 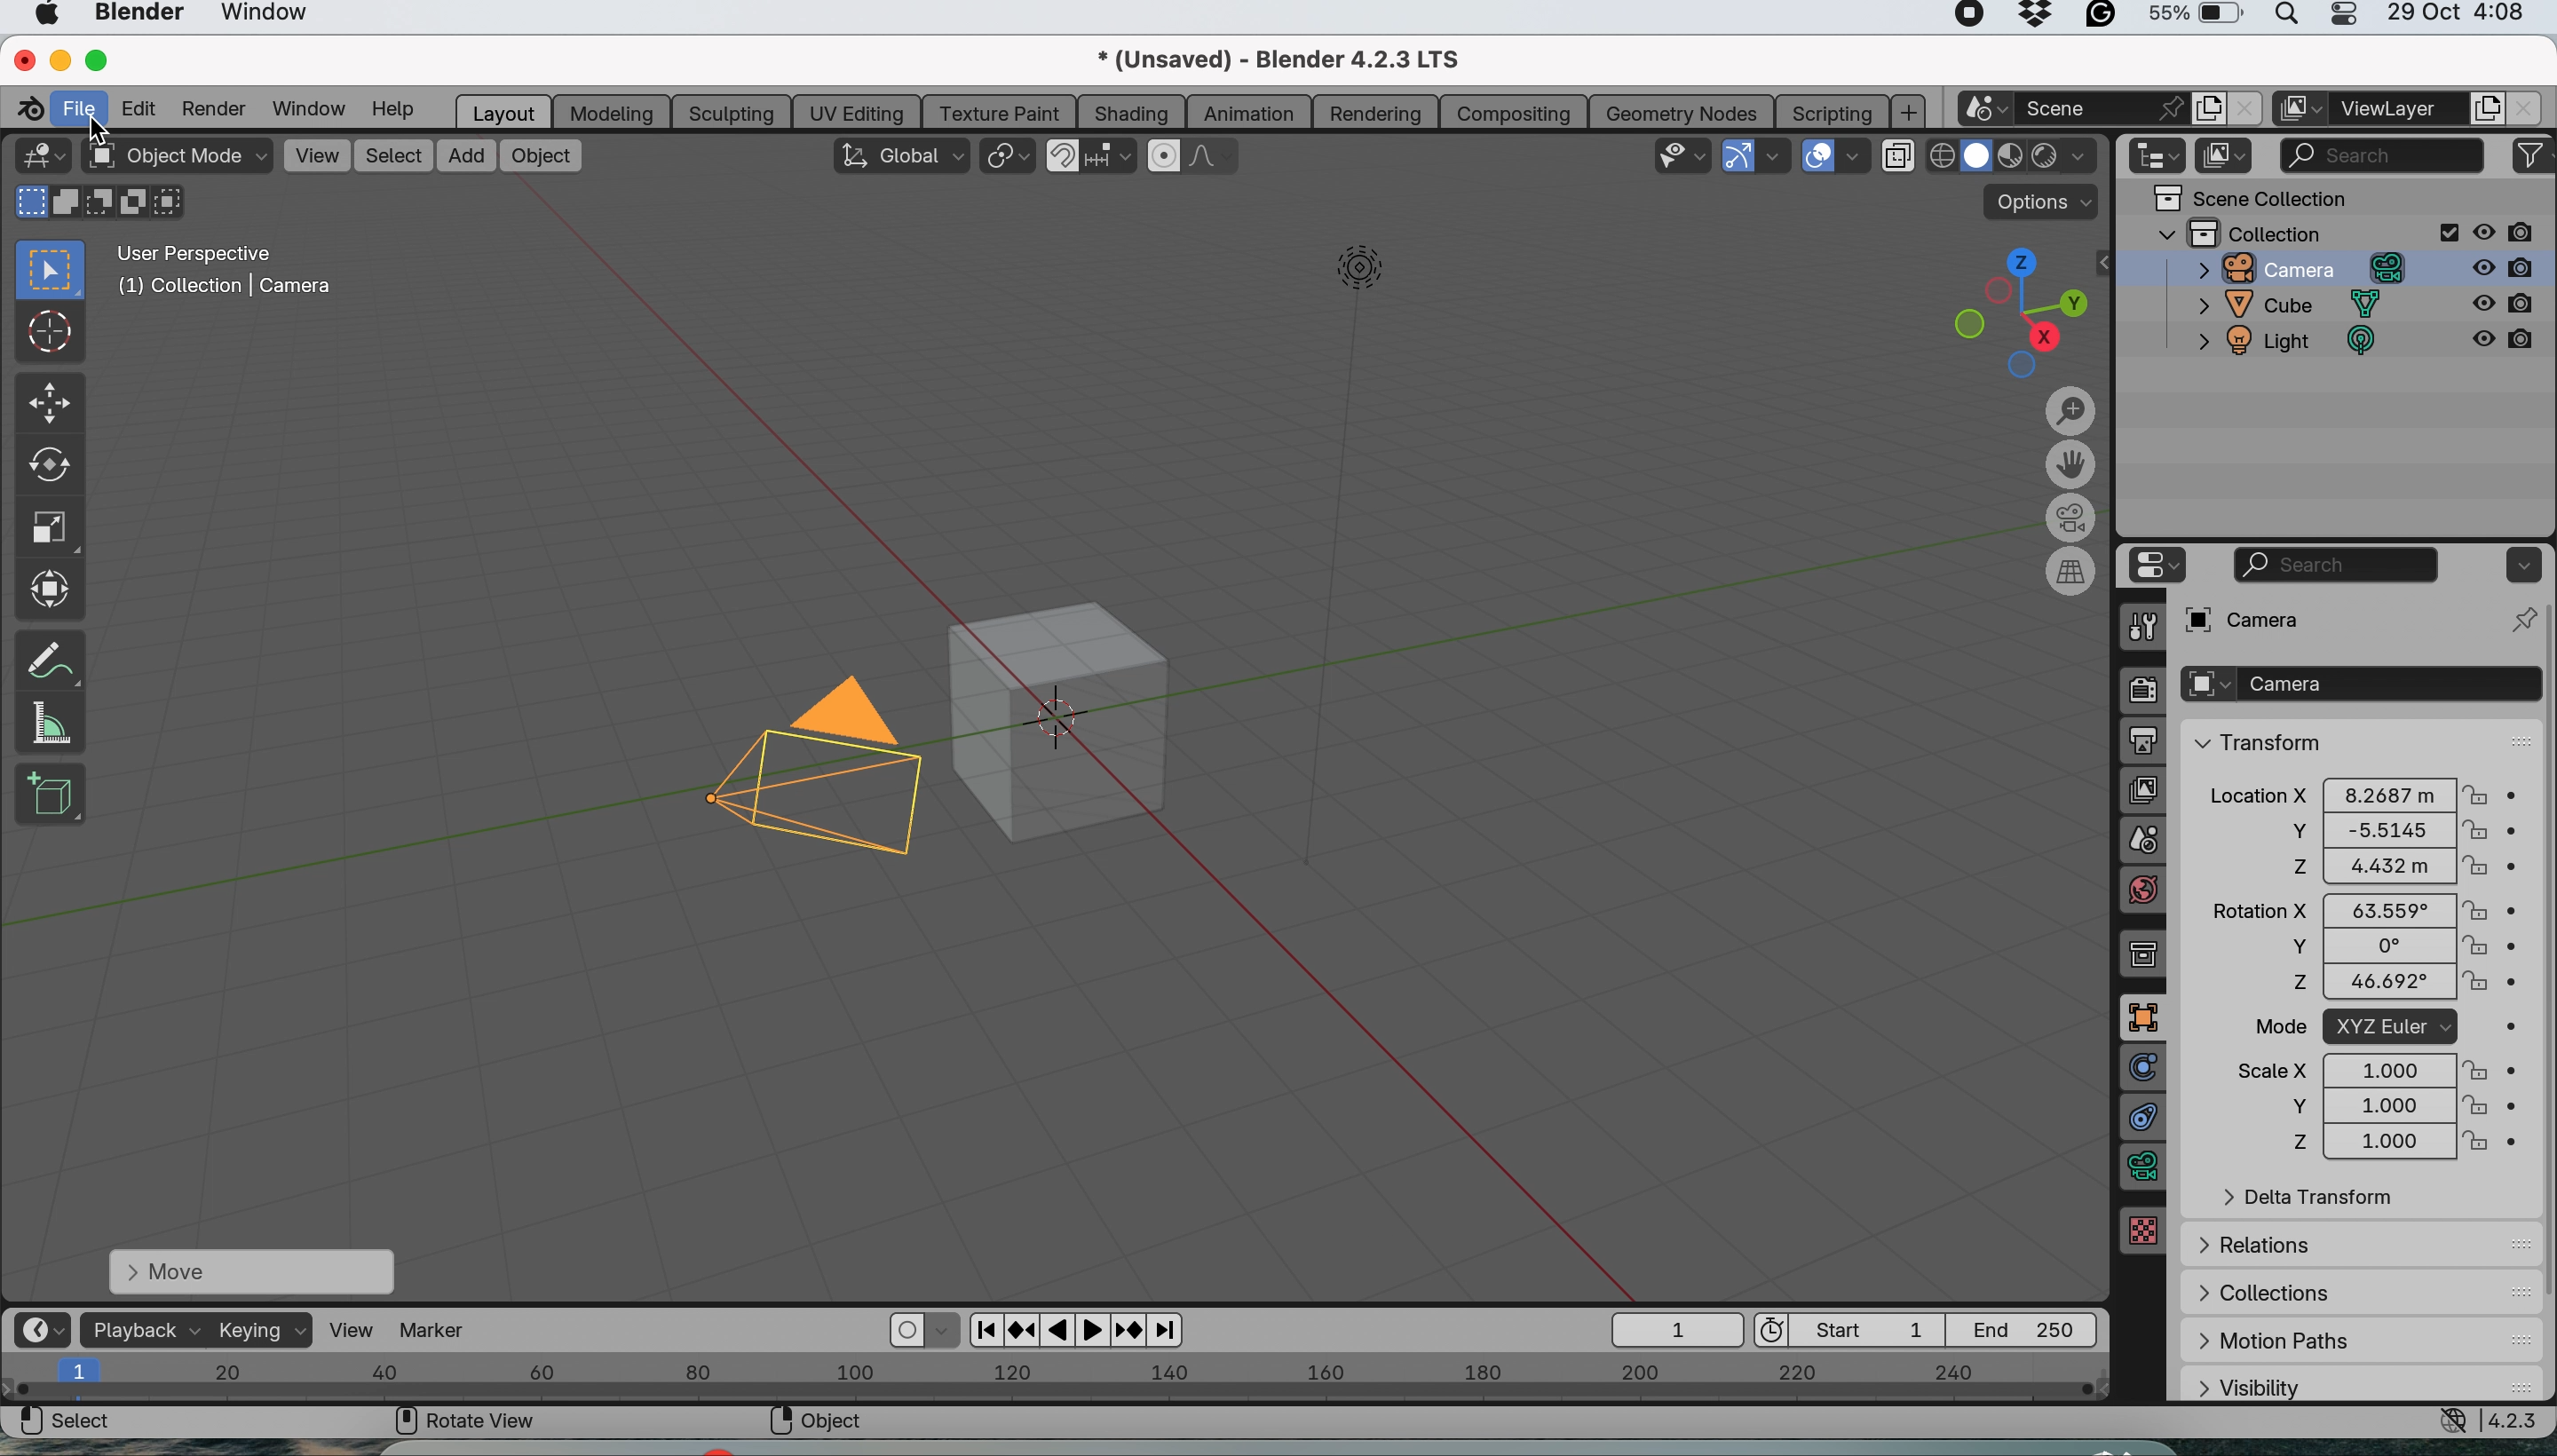 What do you see at coordinates (2146, 1015) in the screenshot?
I see `object` at bounding box center [2146, 1015].